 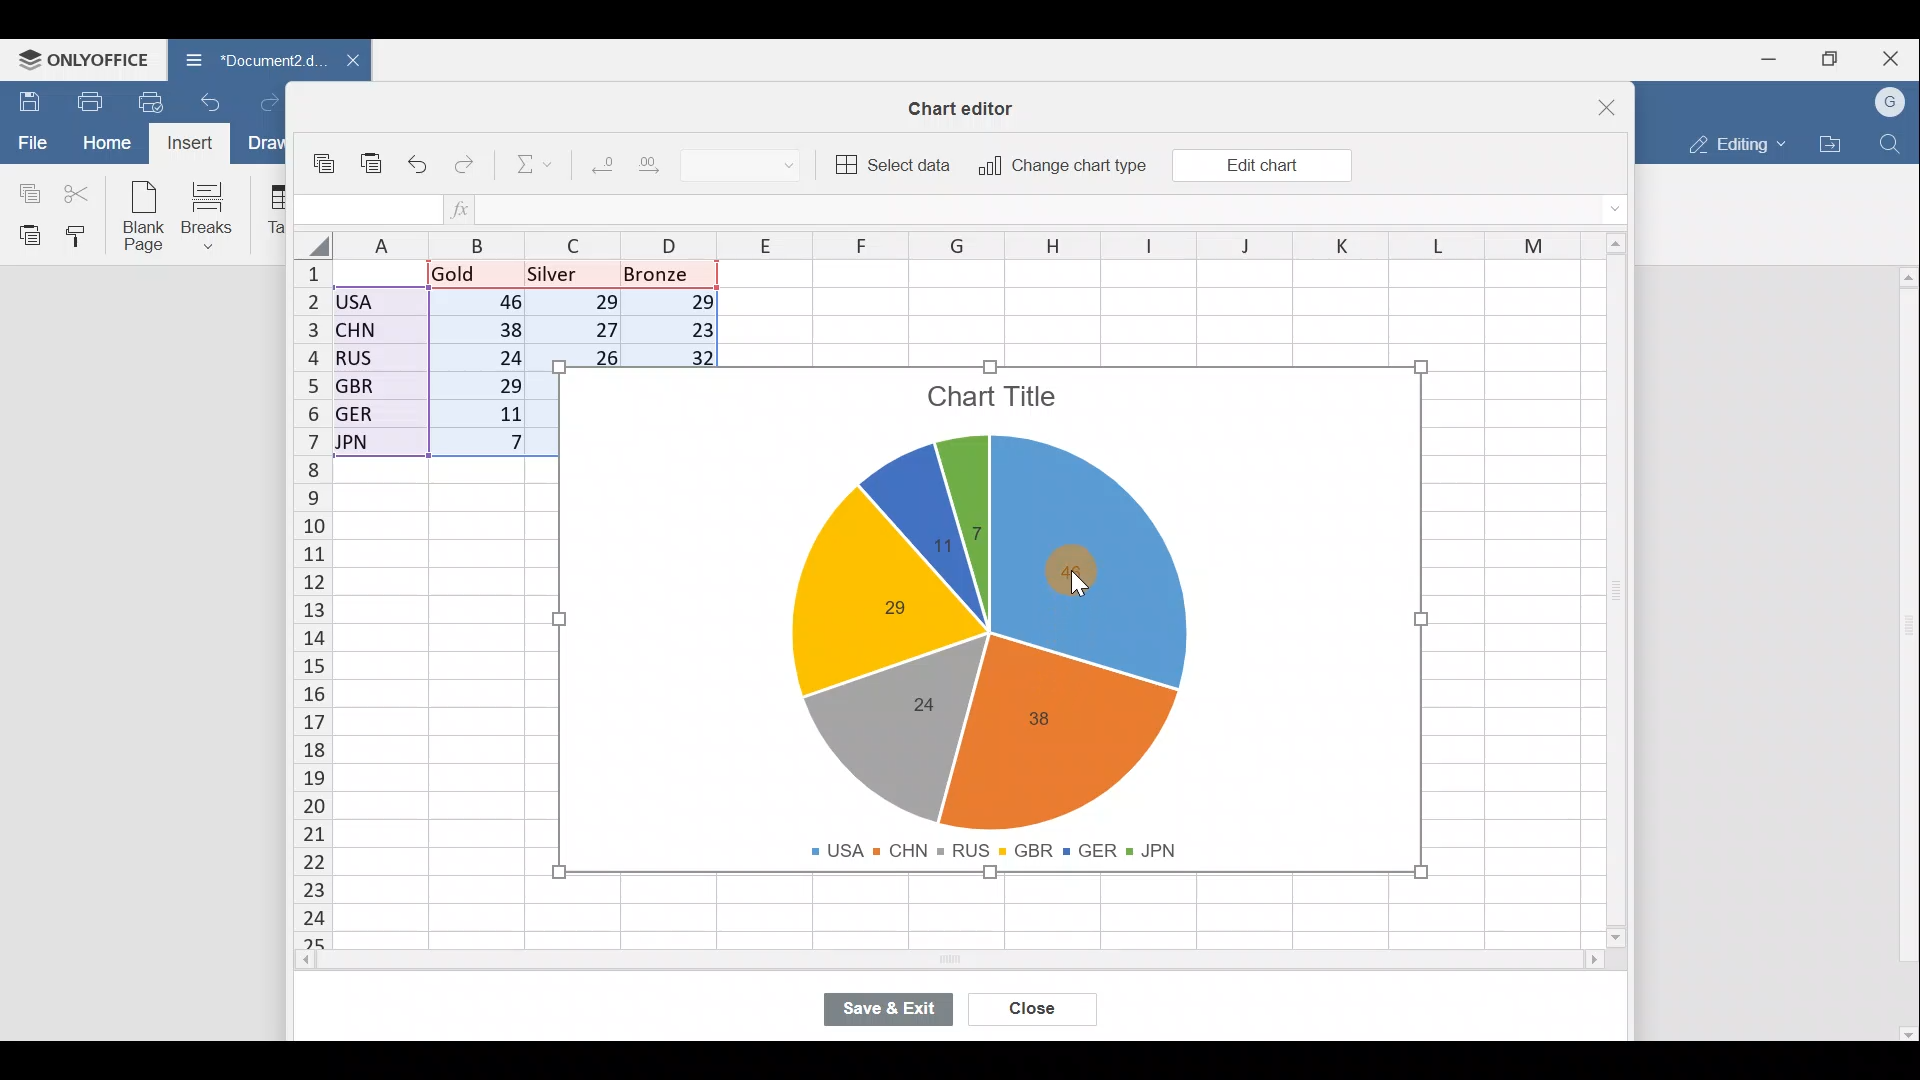 I want to click on Open file location, so click(x=1830, y=144).